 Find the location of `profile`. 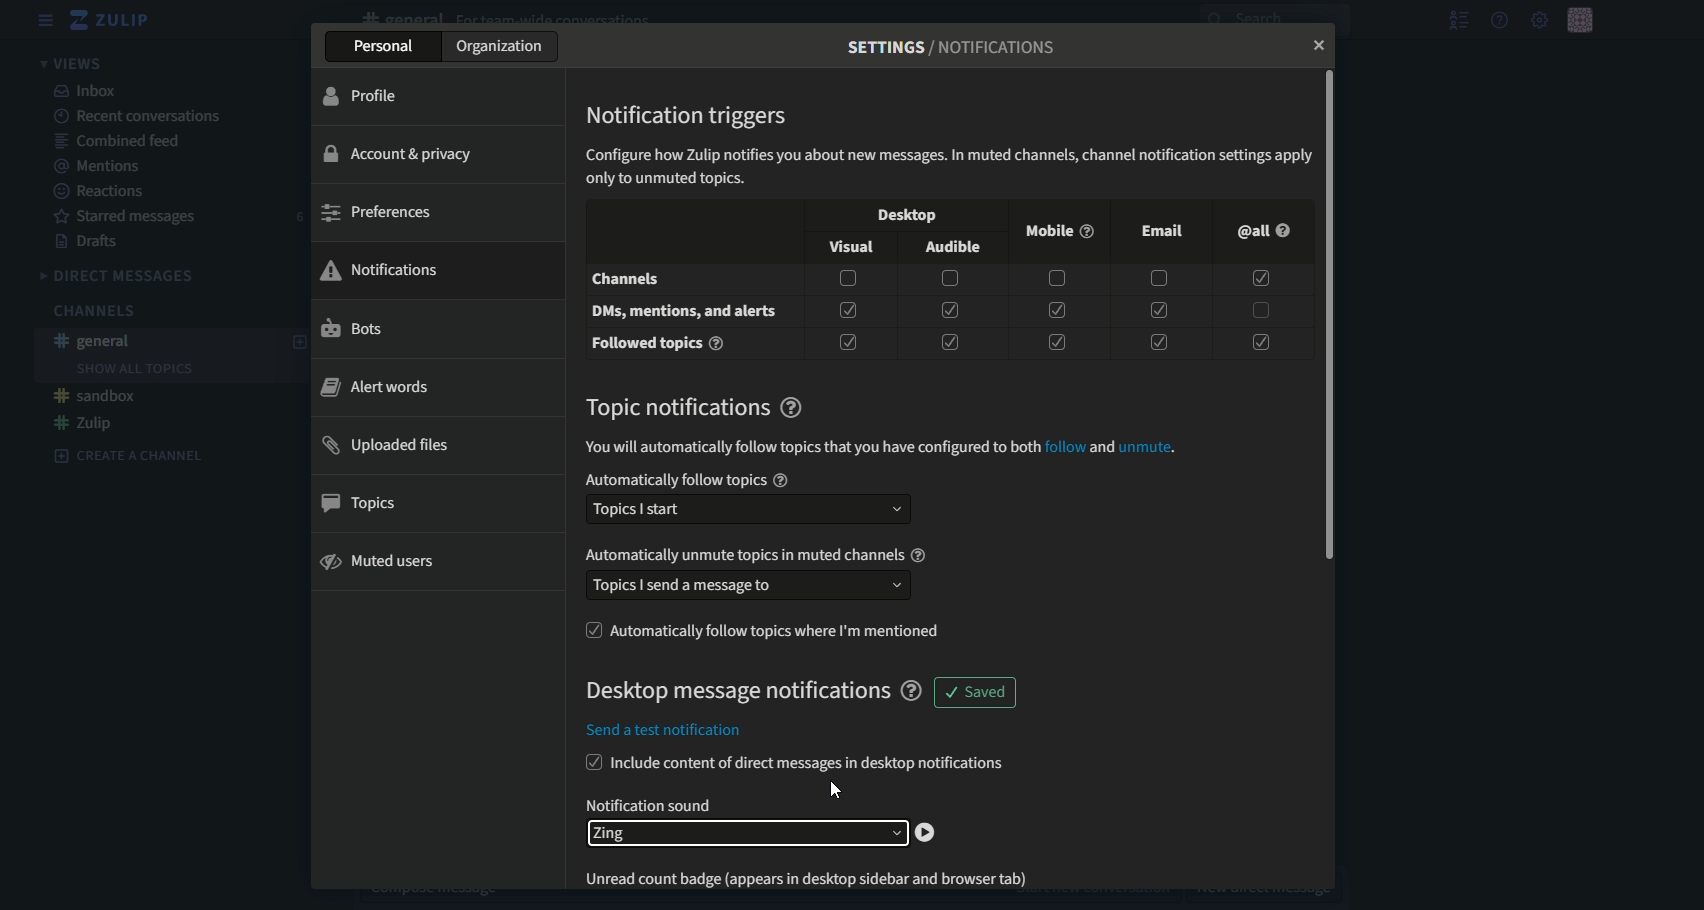

profile is located at coordinates (364, 96).